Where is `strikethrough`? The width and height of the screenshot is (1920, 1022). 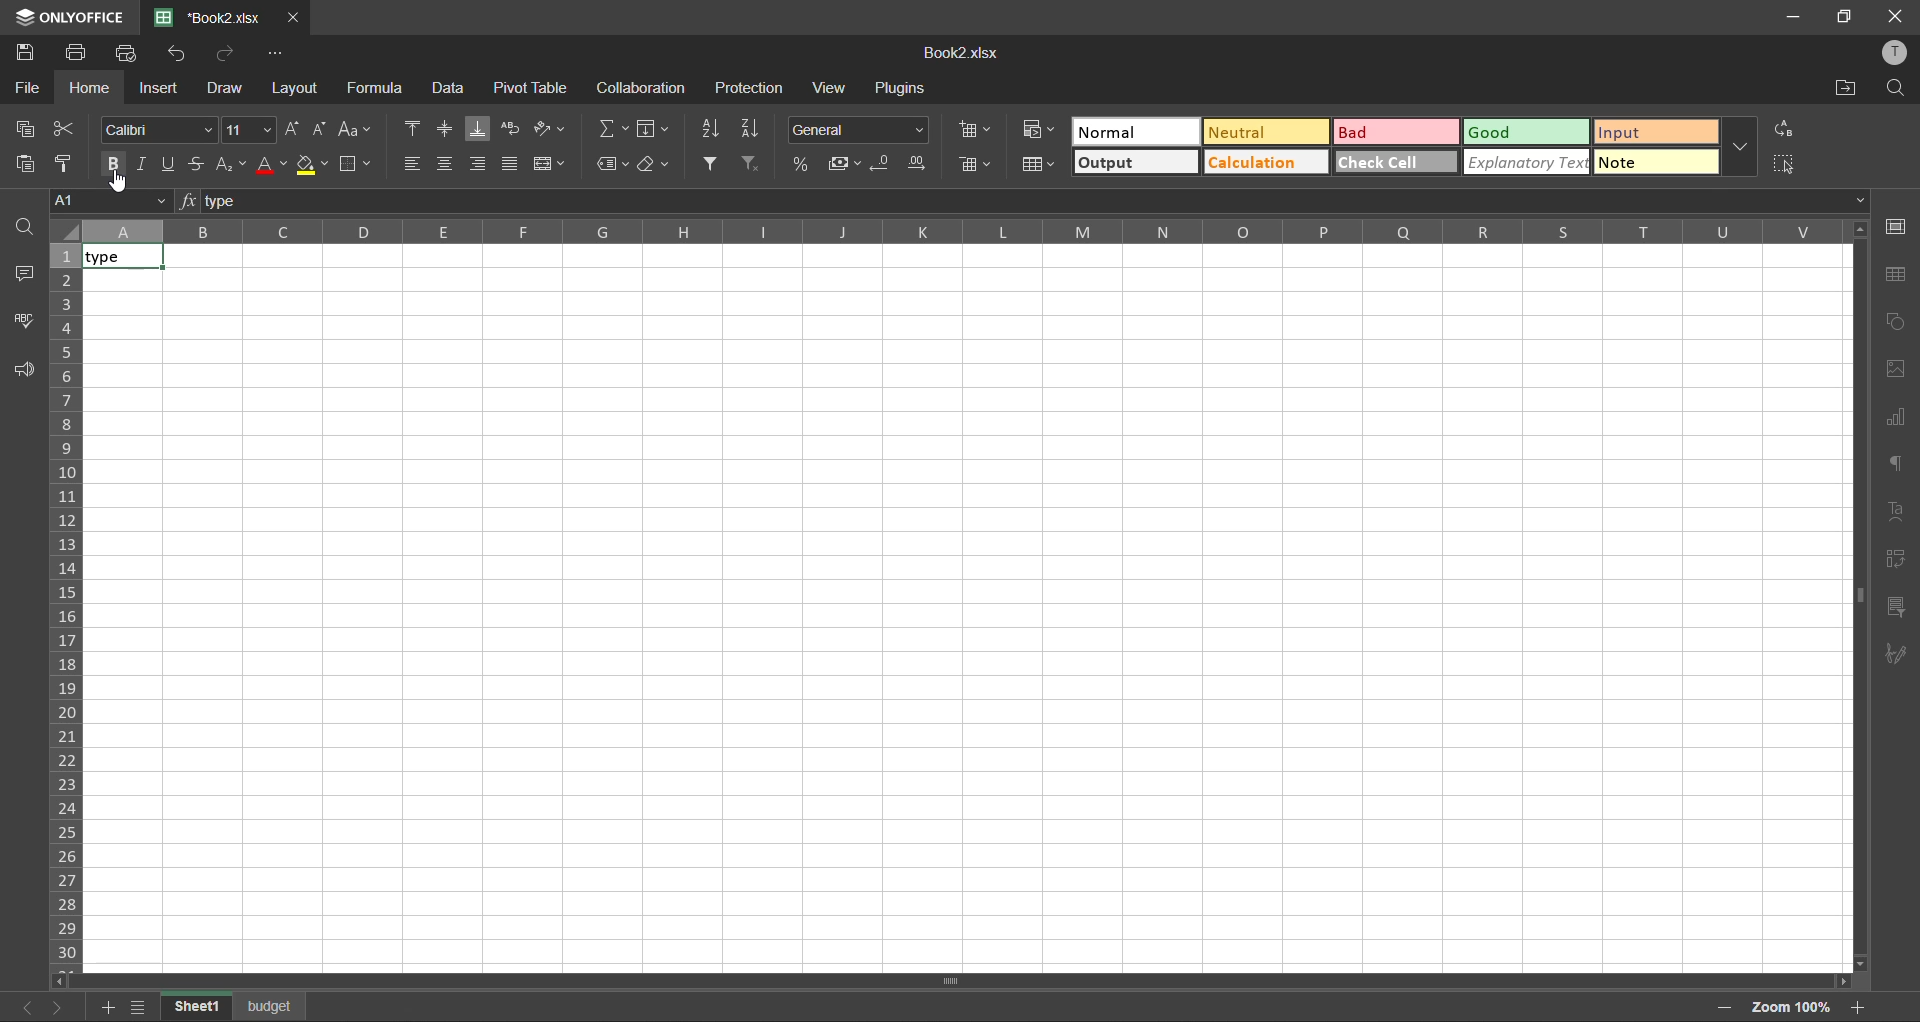 strikethrough is located at coordinates (196, 162).